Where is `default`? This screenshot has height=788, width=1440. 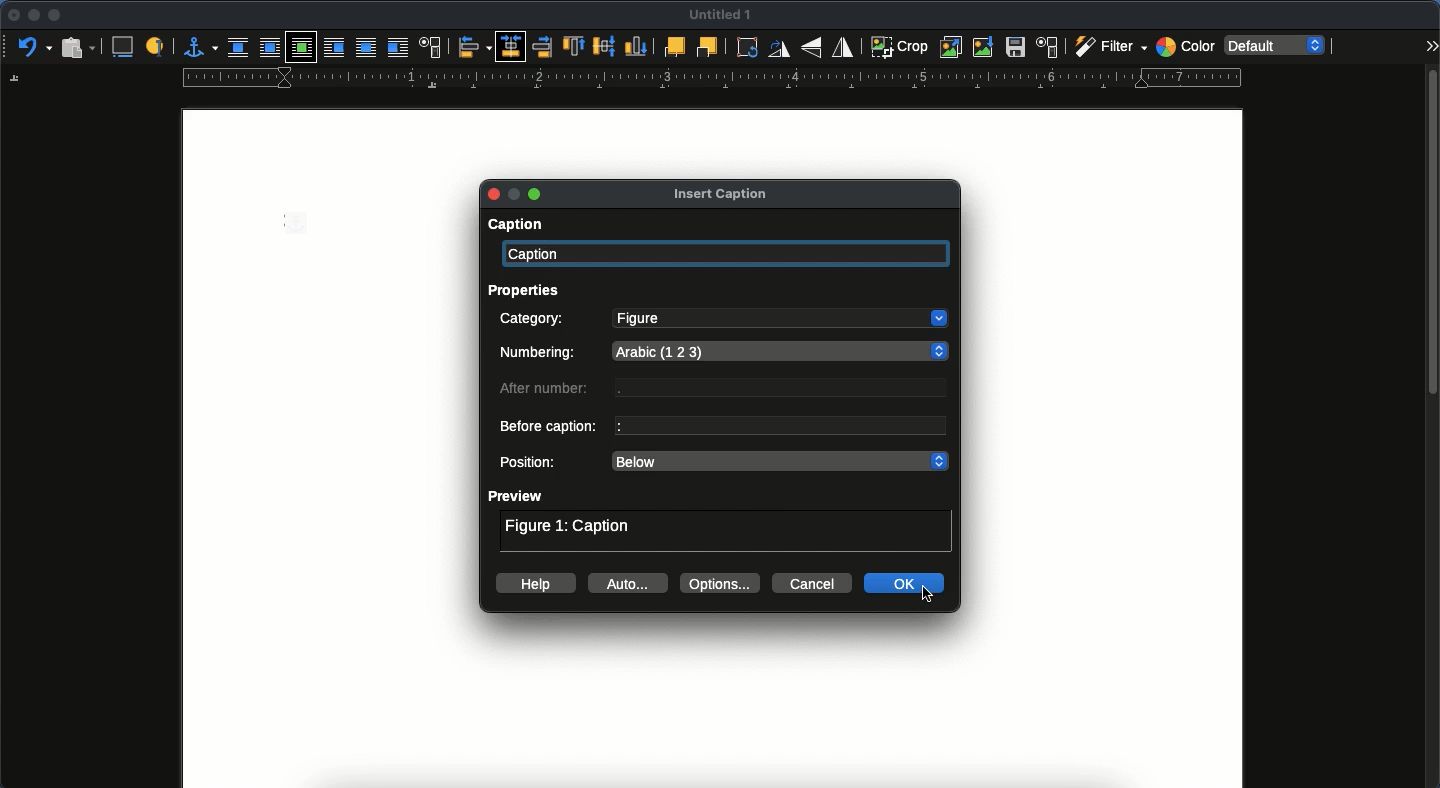
default is located at coordinates (1281, 45).